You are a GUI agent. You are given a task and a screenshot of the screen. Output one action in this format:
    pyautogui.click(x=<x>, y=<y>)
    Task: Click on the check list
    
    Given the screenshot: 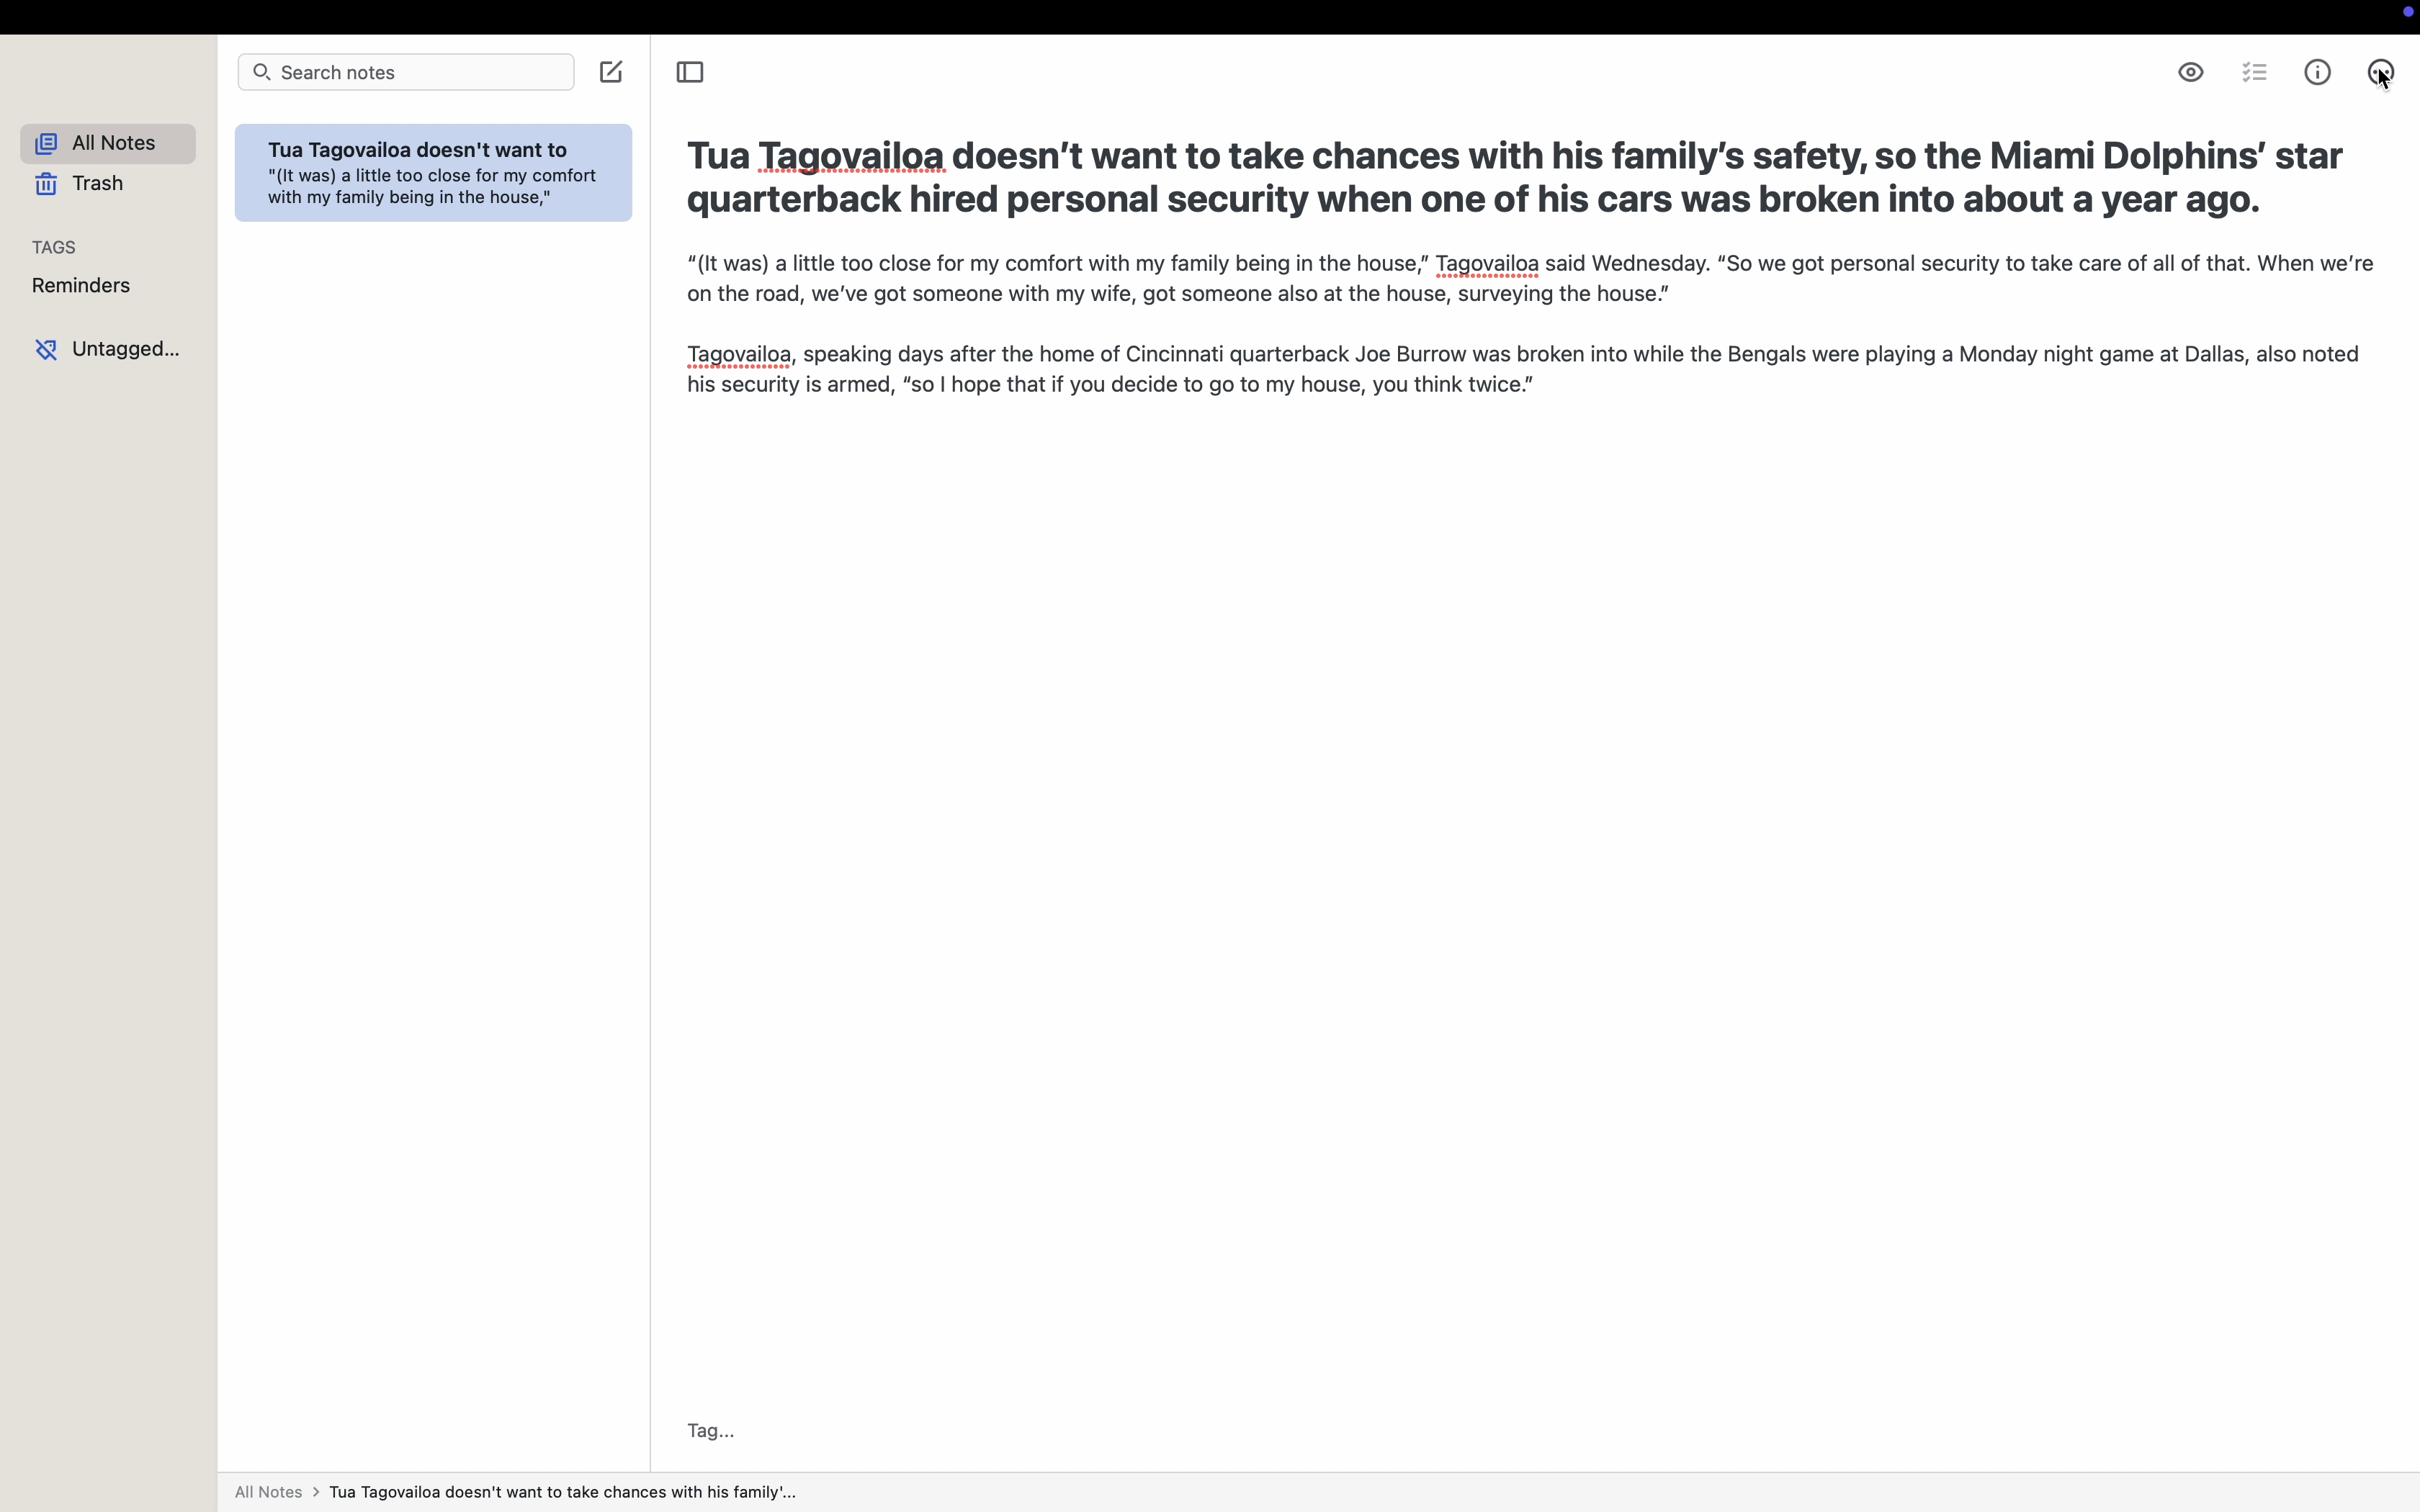 What is the action you would take?
    pyautogui.click(x=2255, y=72)
    